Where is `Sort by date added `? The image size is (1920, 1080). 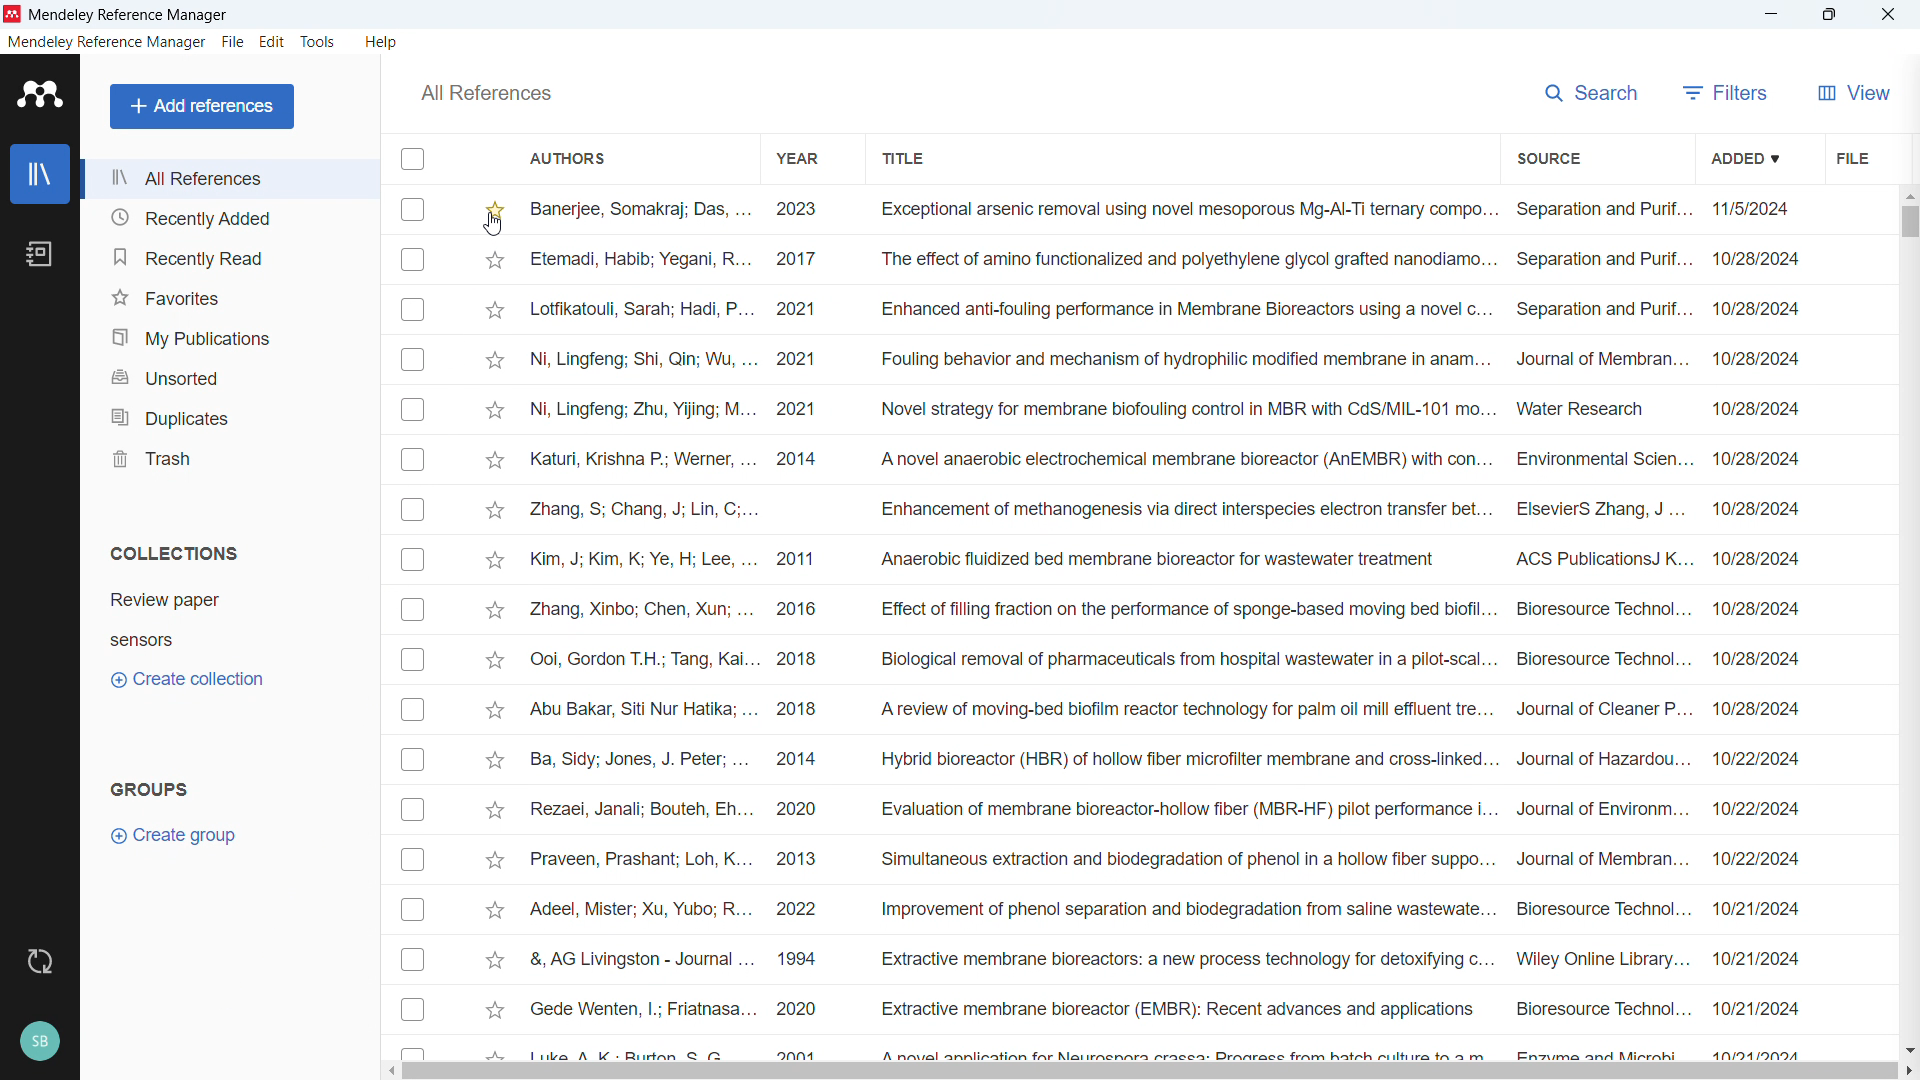
Sort by date added  is located at coordinates (1746, 155).